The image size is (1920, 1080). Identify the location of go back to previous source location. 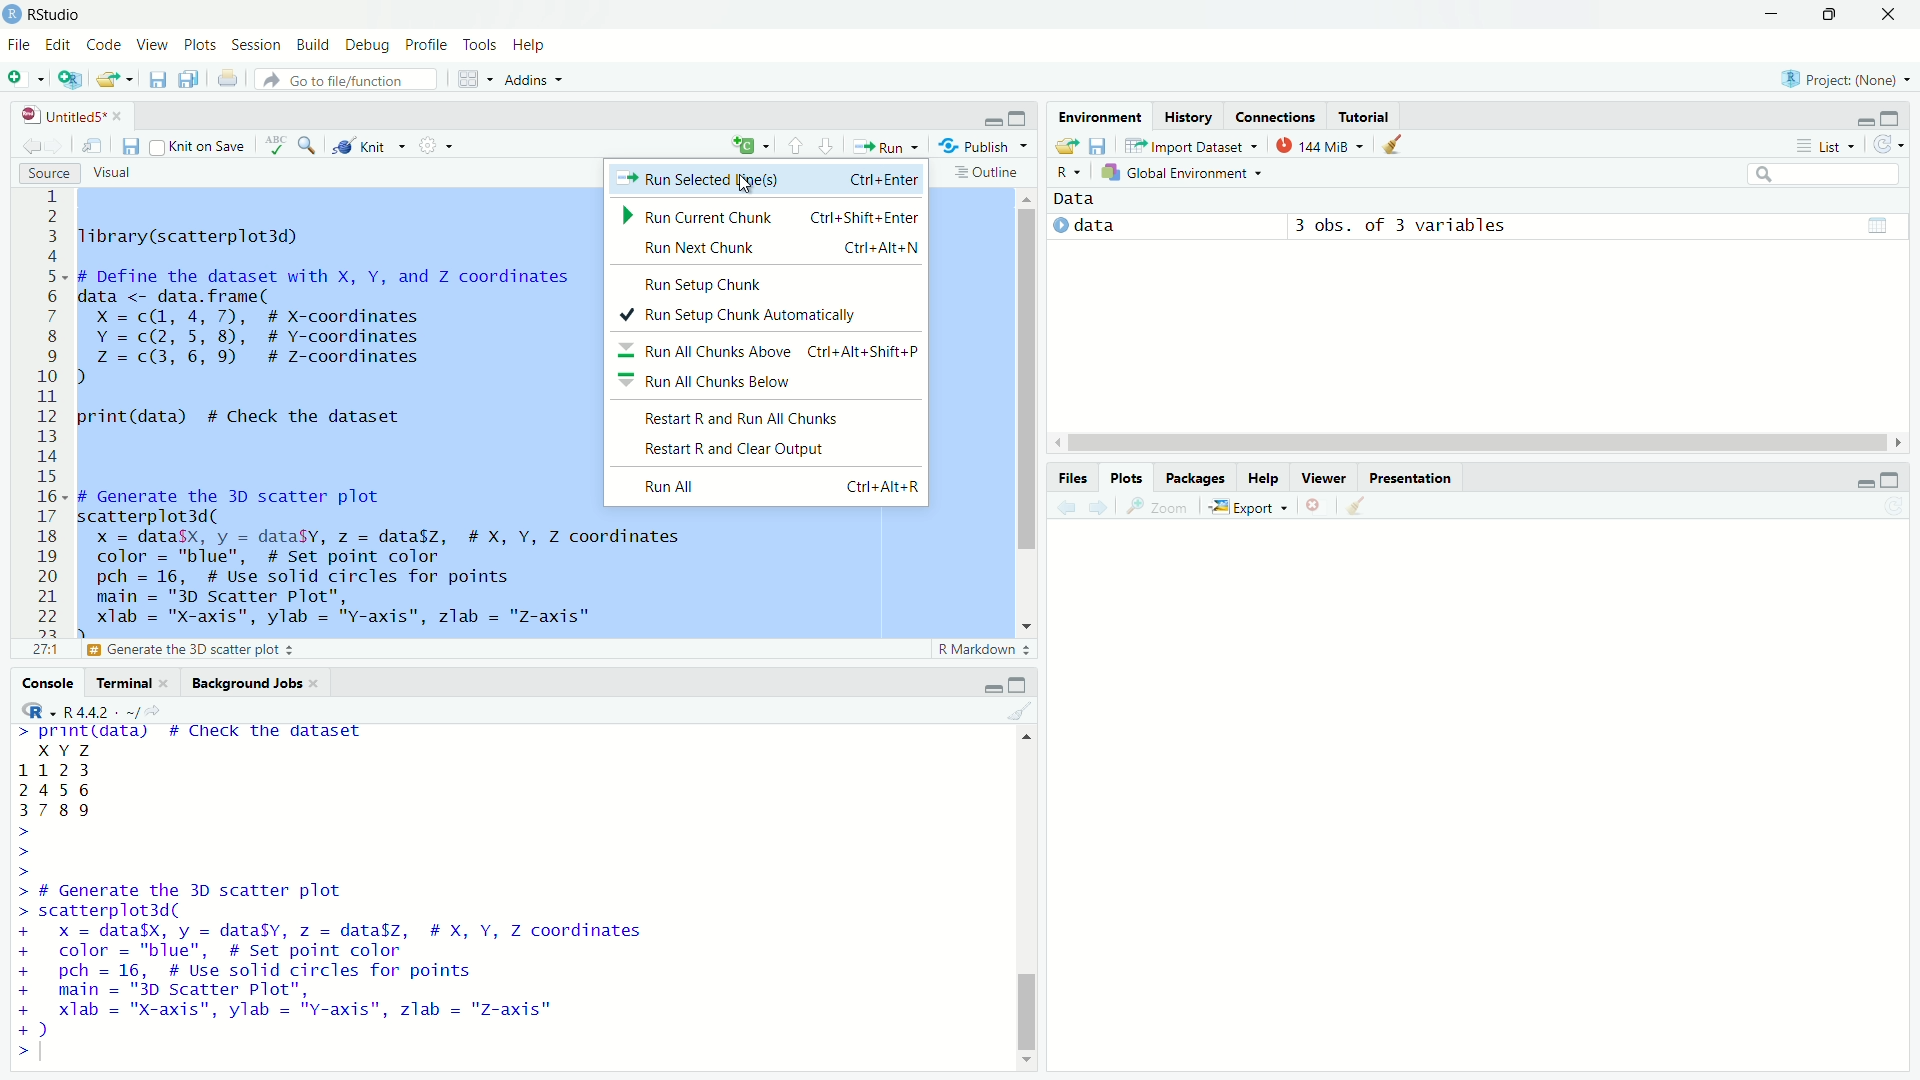
(20, 145).